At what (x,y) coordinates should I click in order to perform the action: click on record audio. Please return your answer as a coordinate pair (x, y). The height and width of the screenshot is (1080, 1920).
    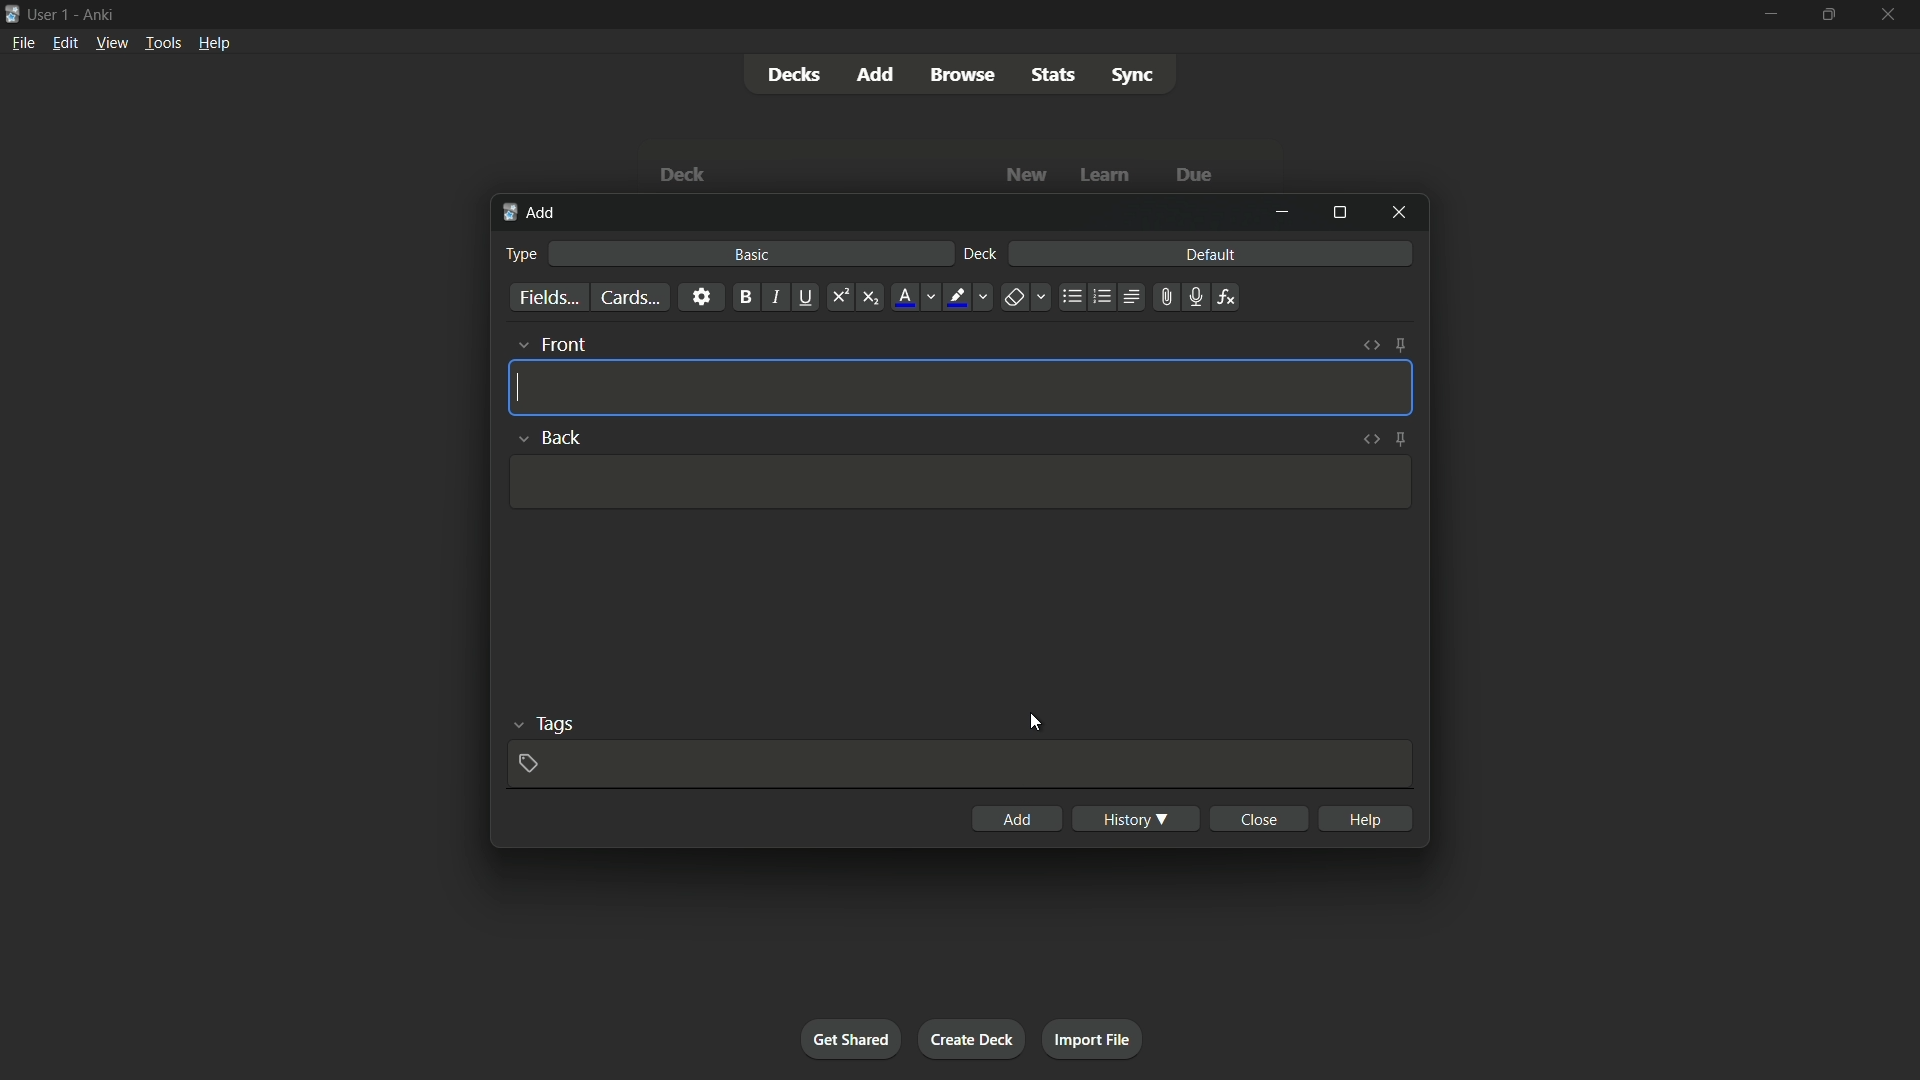
    Looking at the image, I should click on (1196, 296).